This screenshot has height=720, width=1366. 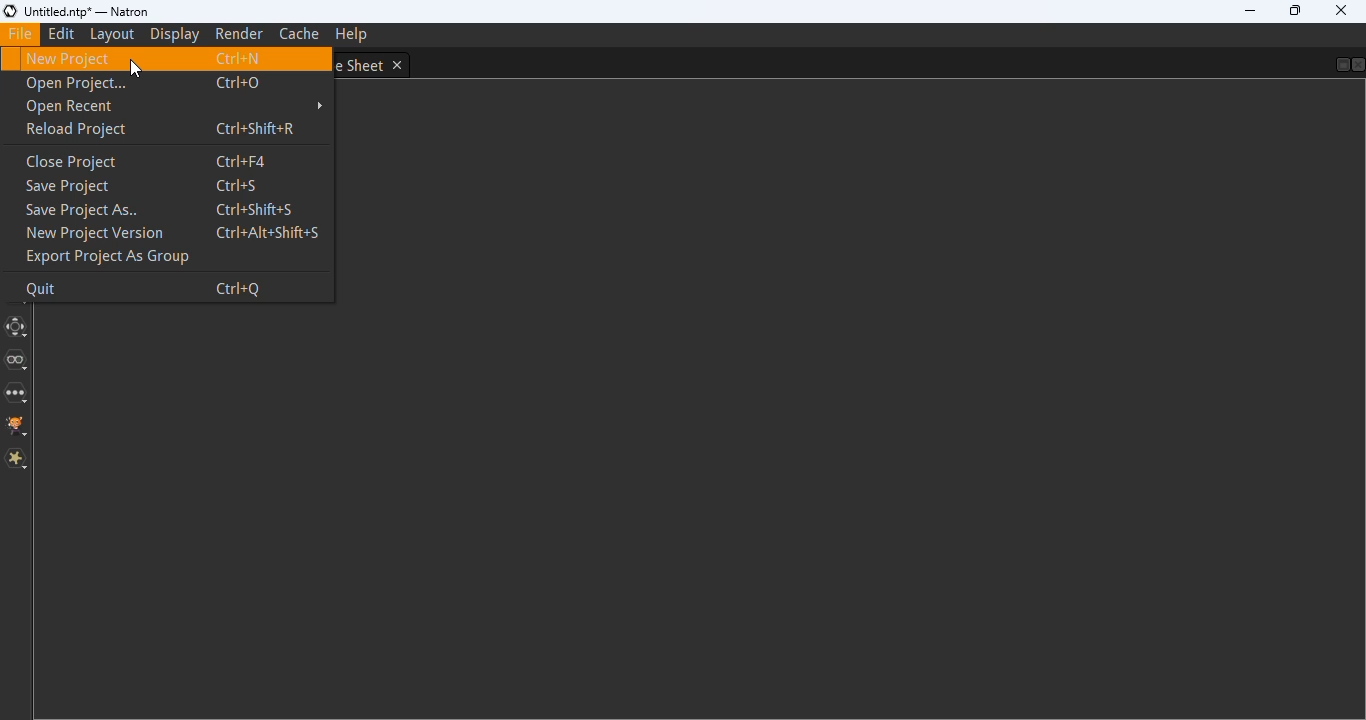 What do you see at coordinates (175, 163) in the screenshot?
I see `close project` at bounding box center [175, 163].